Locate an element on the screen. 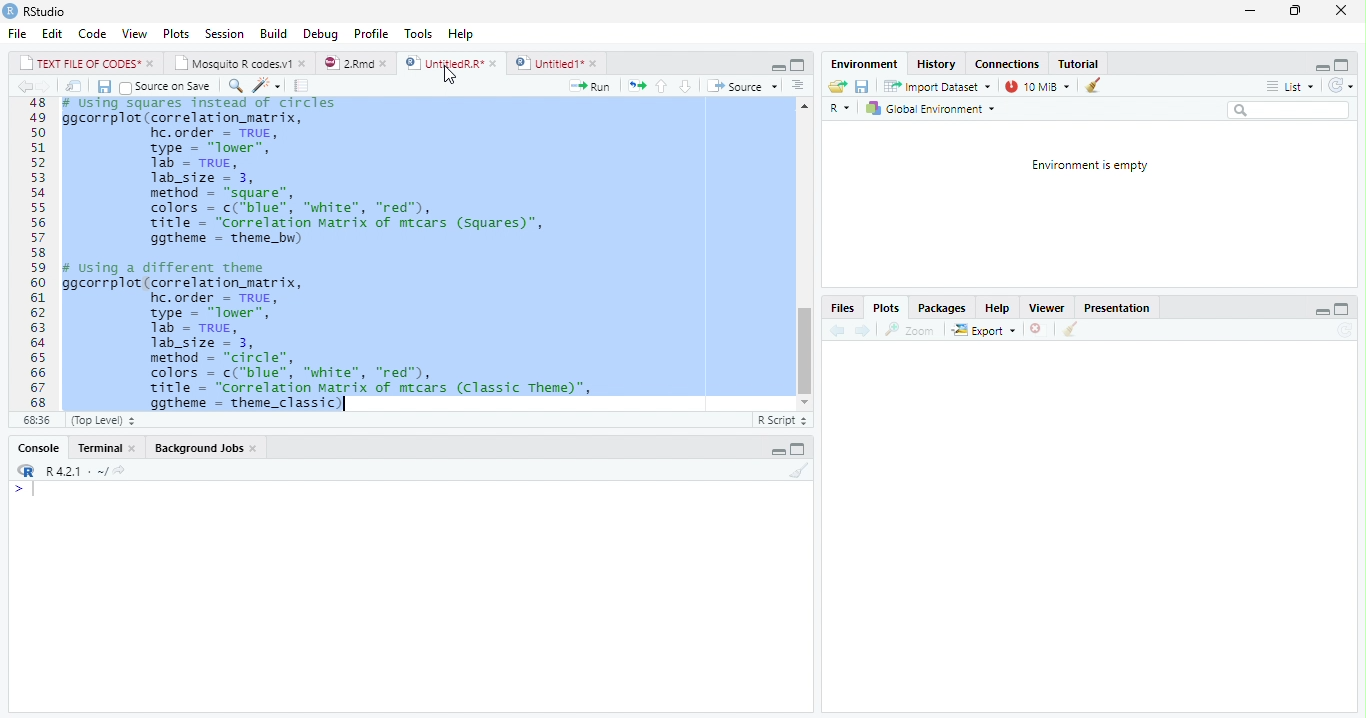 The height and width of the screenshot is (718, 1366). clear all plots is located at coordinates (1069, 330).